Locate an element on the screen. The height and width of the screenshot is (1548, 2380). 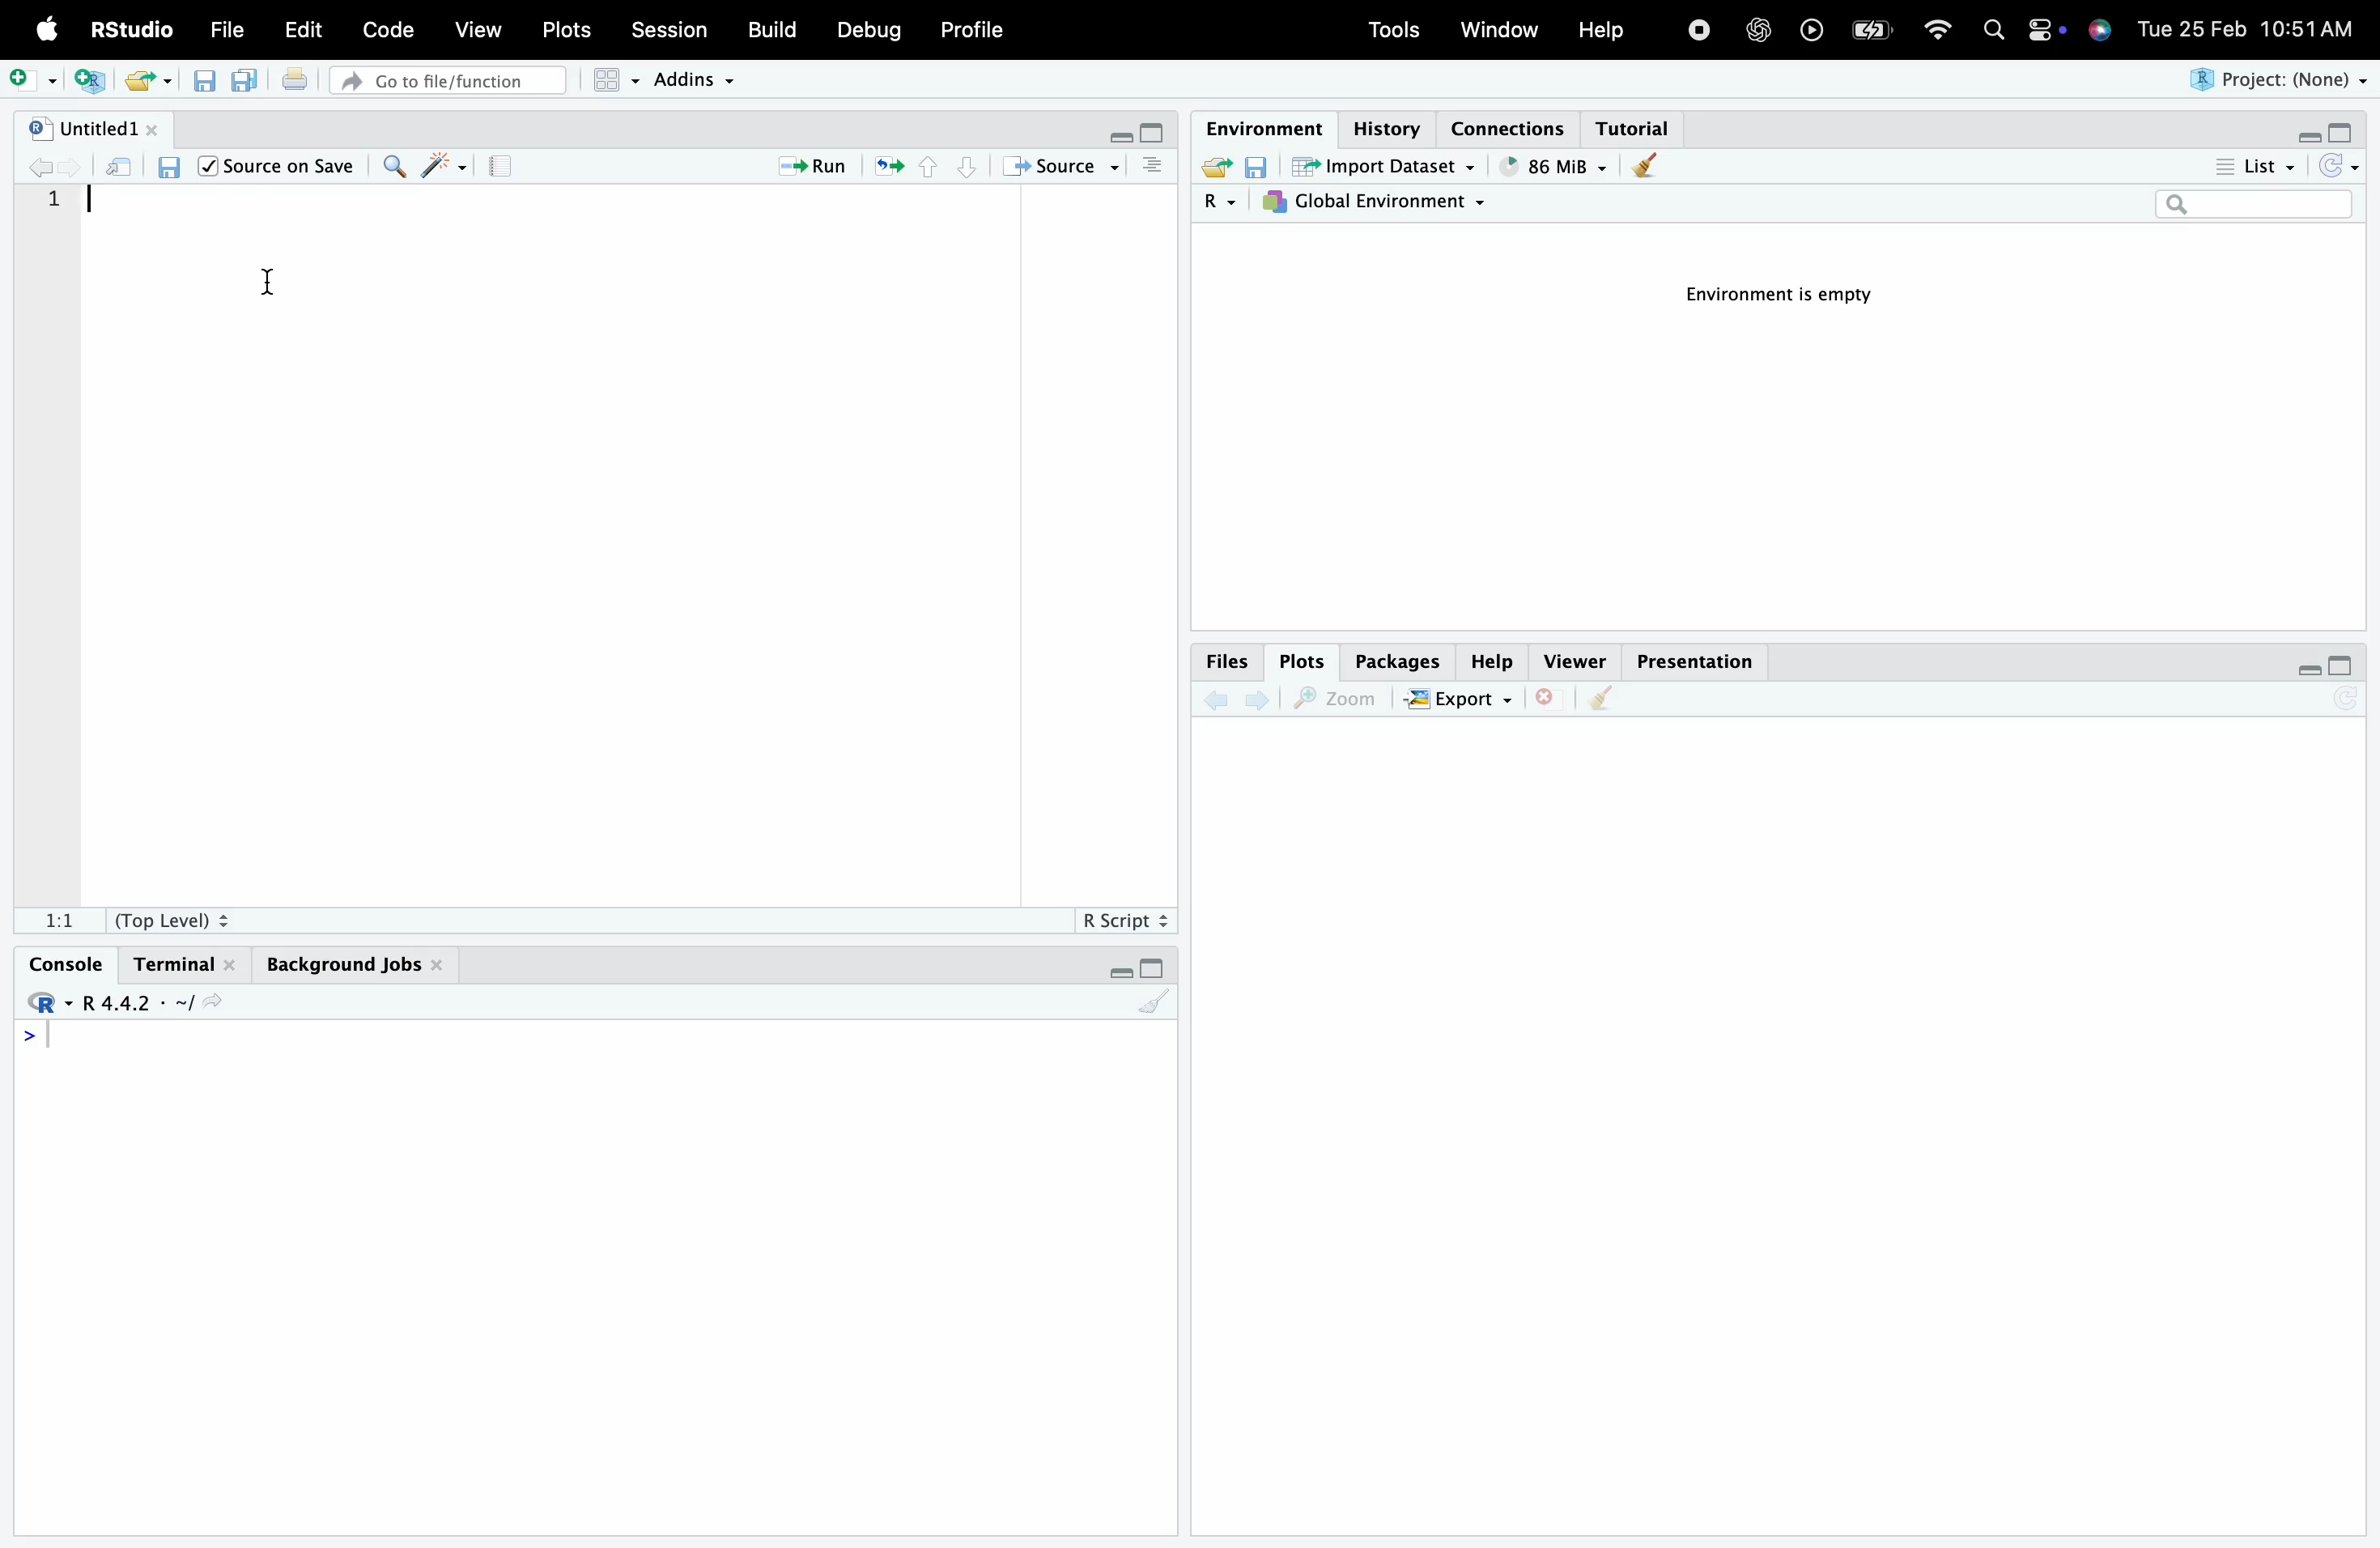
> | is located at coordinates (45, 1039).